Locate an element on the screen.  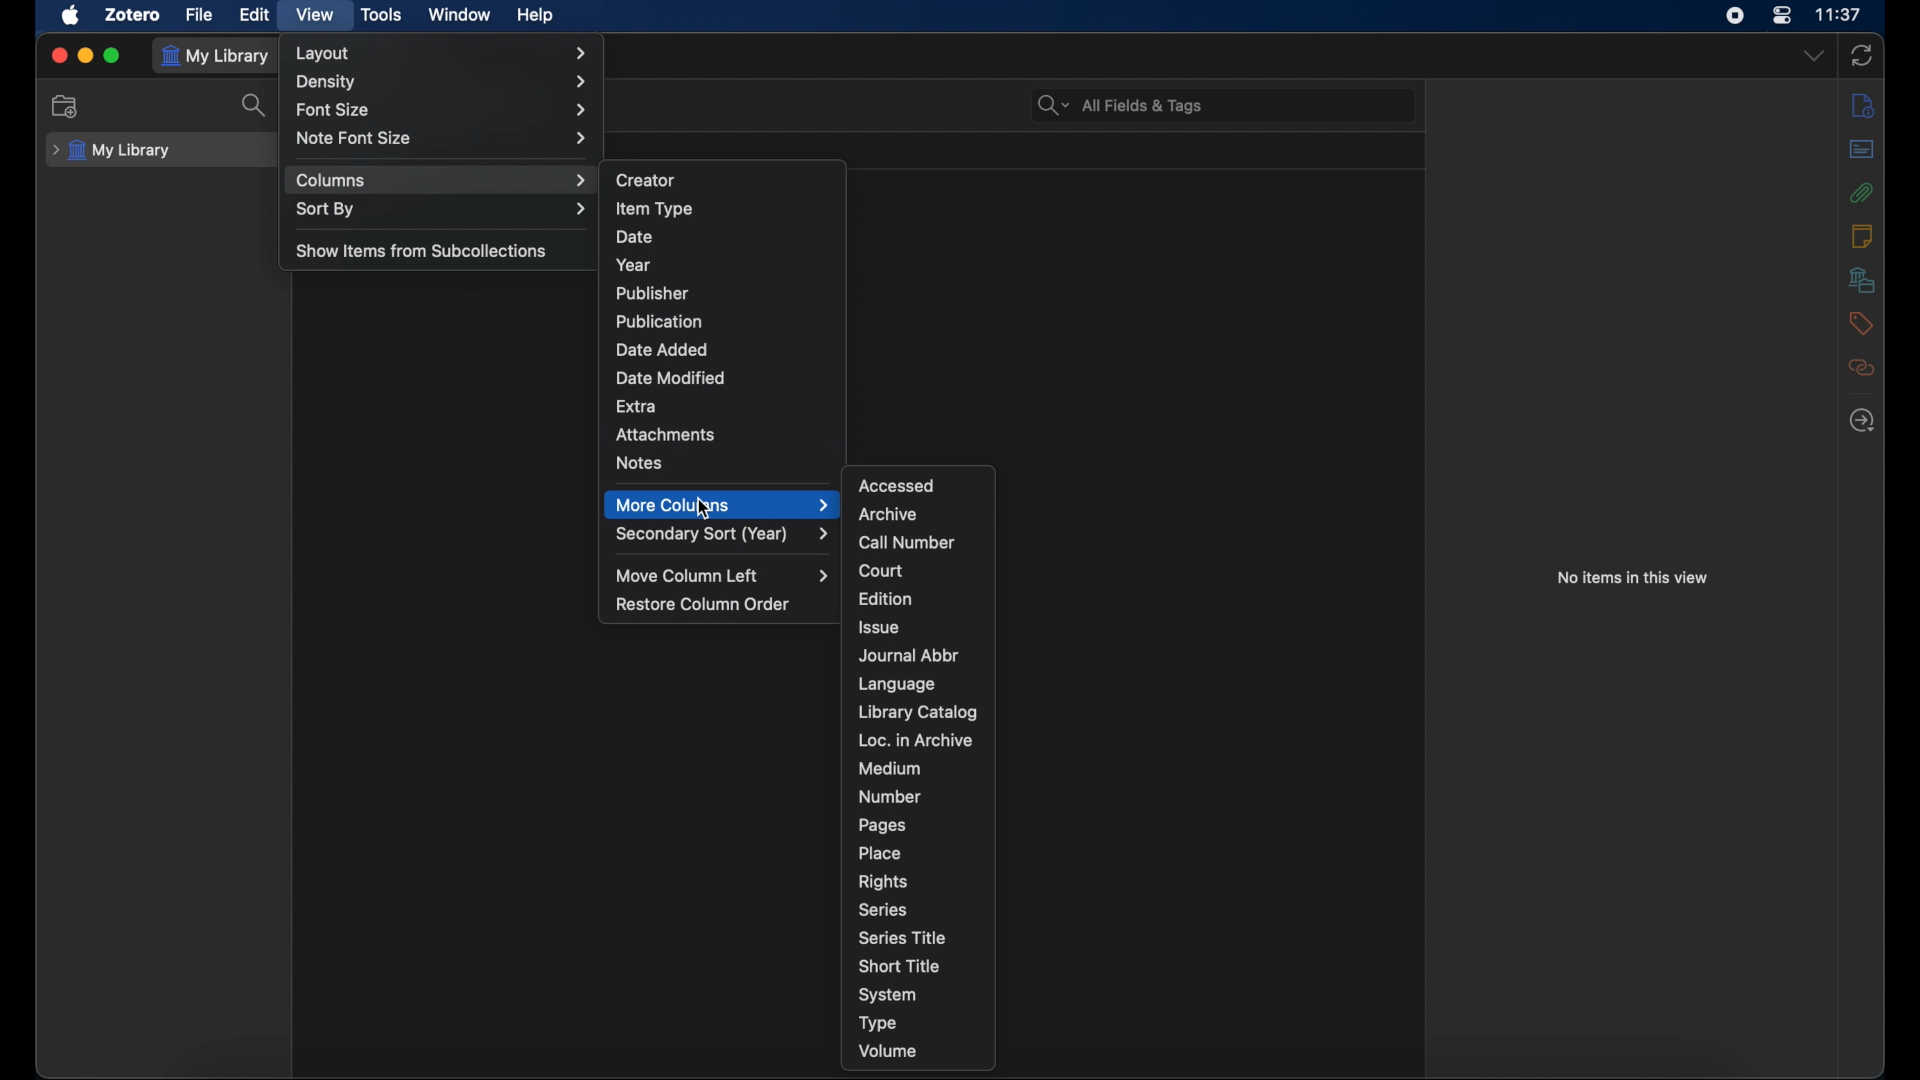
maximize is located at coordinates (113, 57).